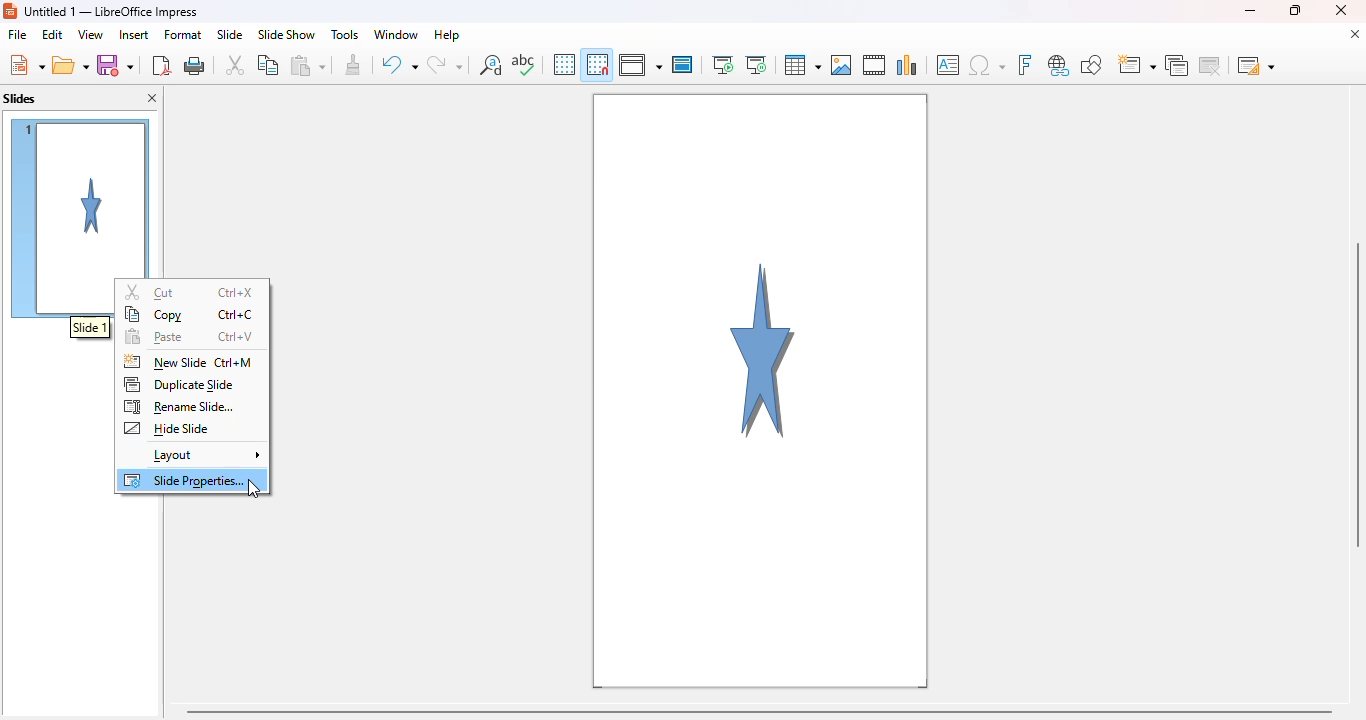 This screenshot has height=720, width=1366. I want to click on view, so click(90, 35).